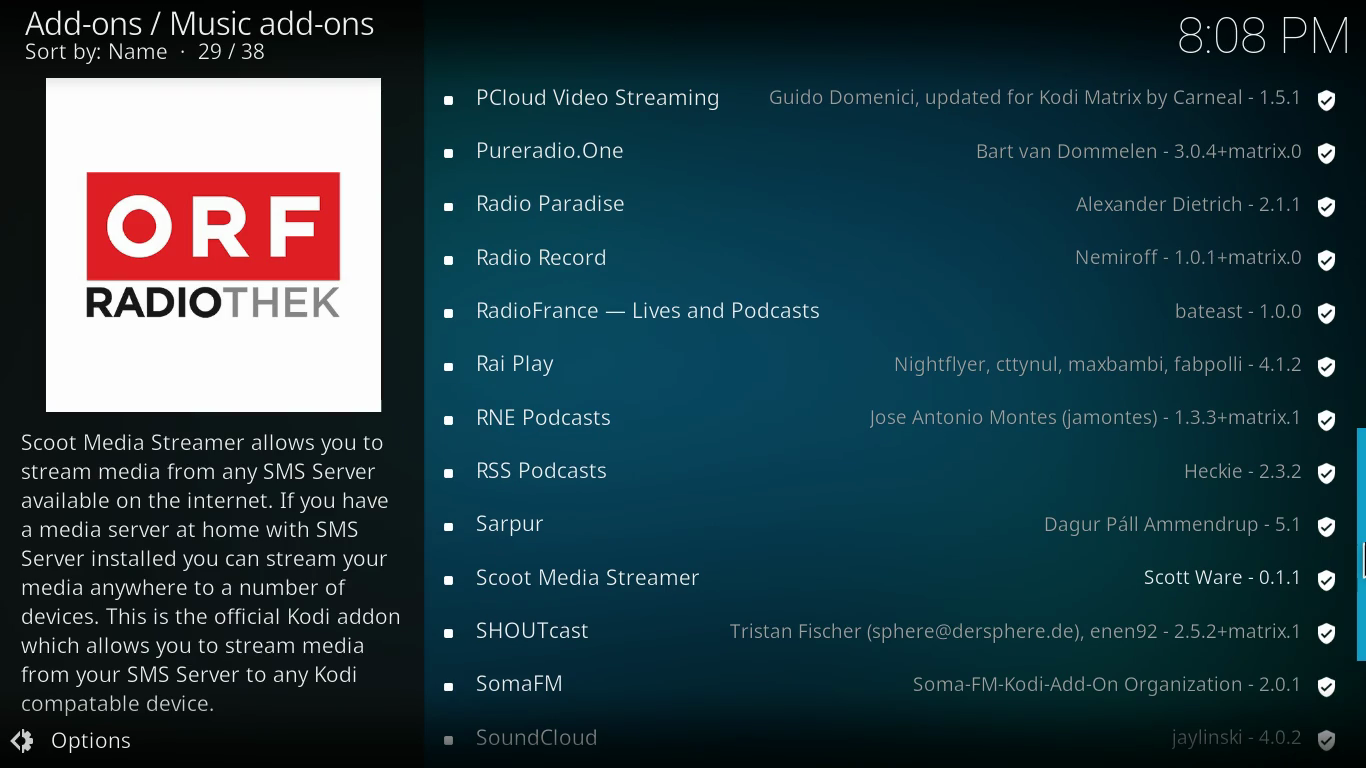 The height and width of the screenshot is (768, 1366). I want to click on provider, so click(1211, 211).